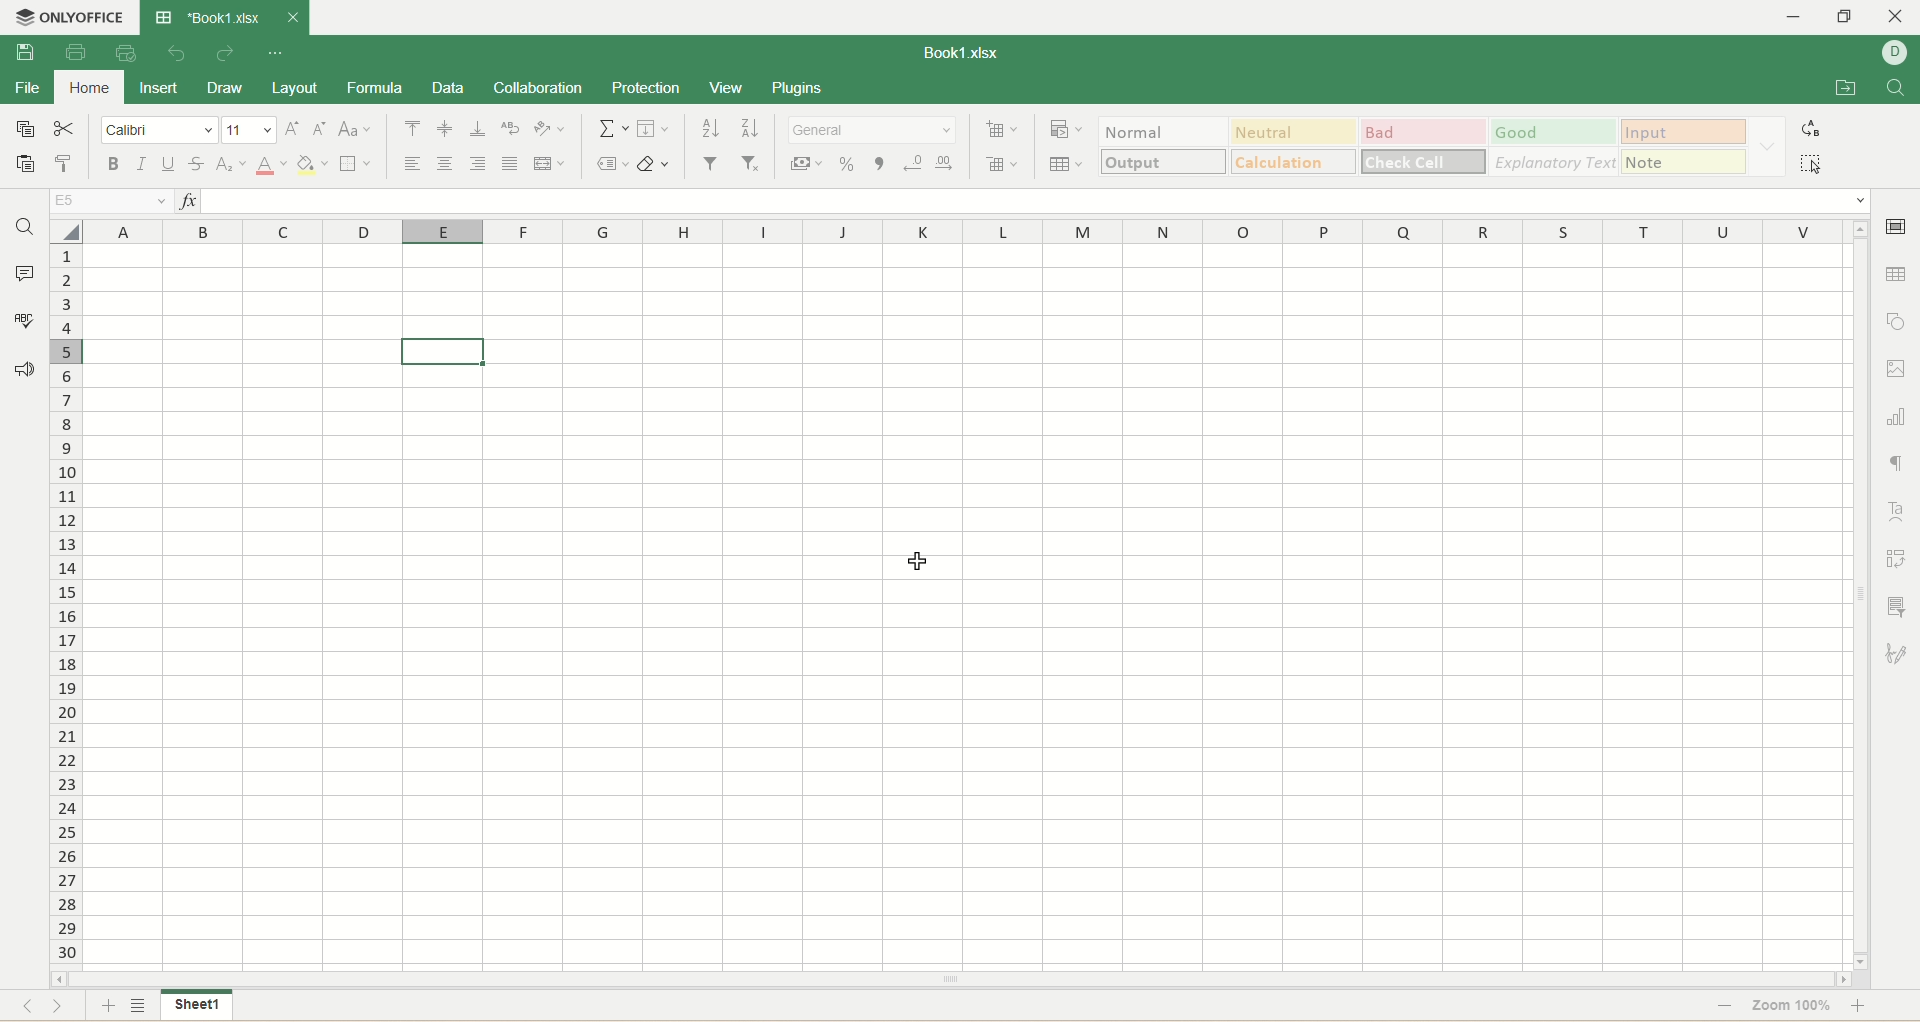 The width and height of the screenshot is (1920, 1022). Describe the element at coordinates (510, 128) in the screenshot. I see `wrap text` at that location.